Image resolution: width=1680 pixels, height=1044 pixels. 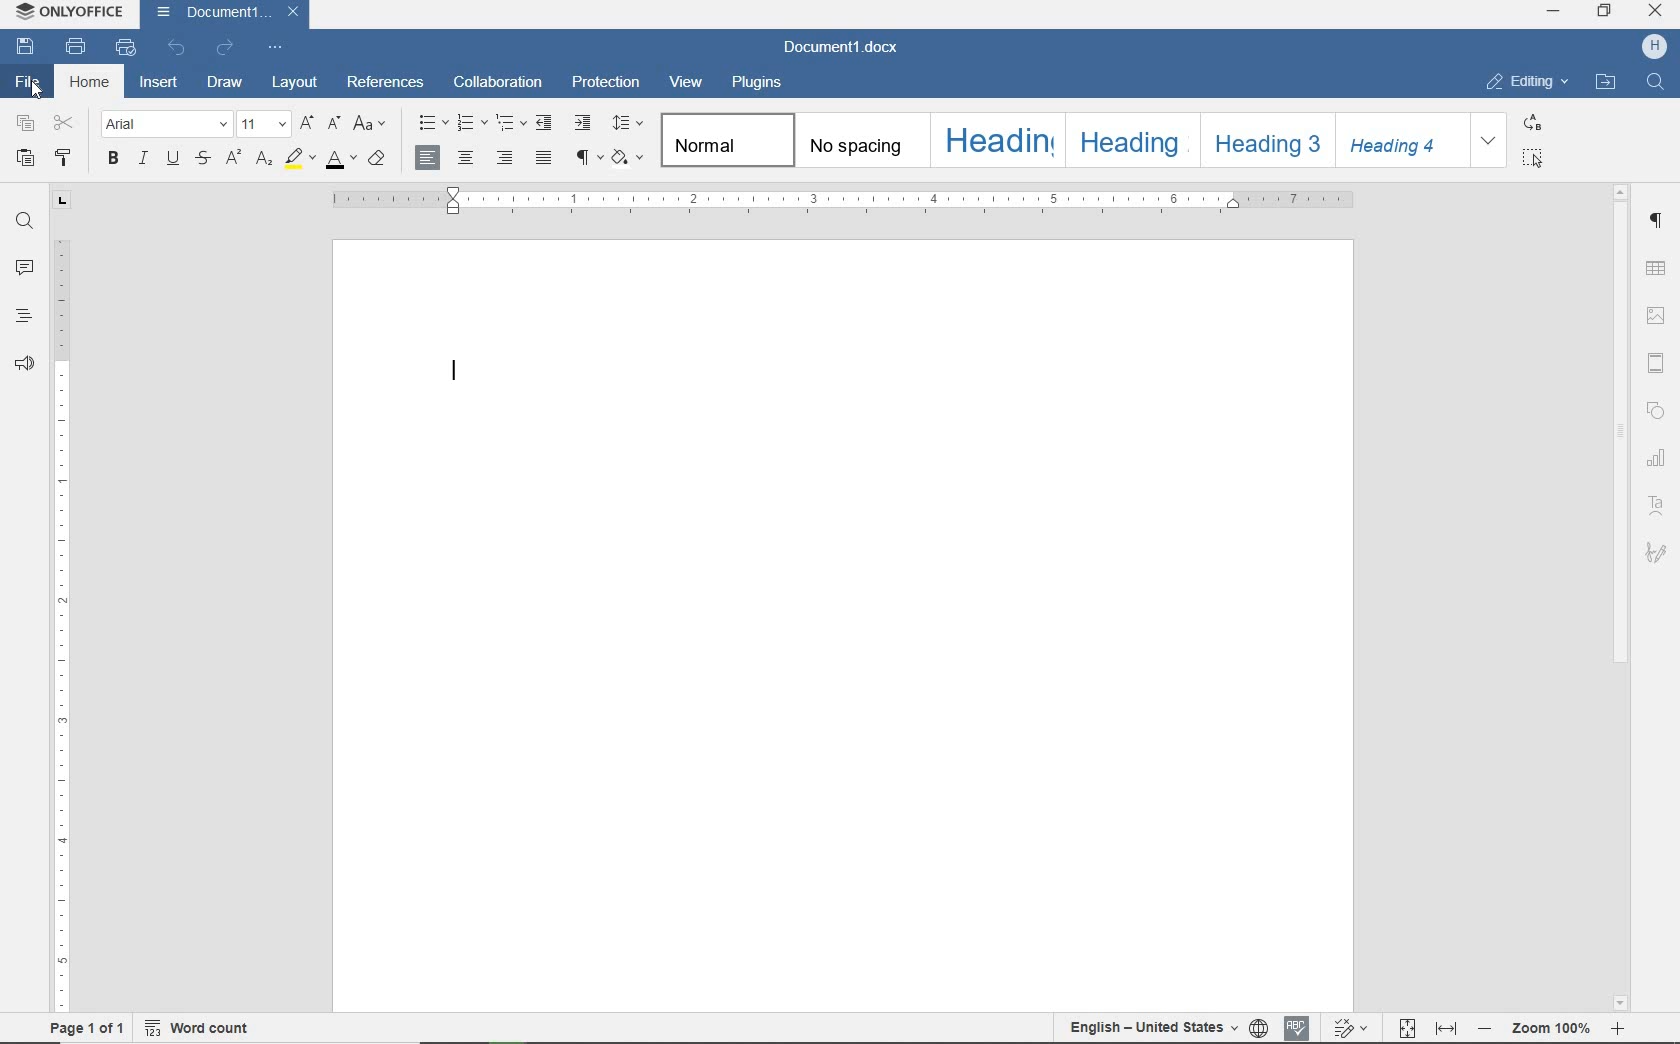 What do you see at coordinates (627, 157) in the screenshot?
I see `shading` at bounding box center [627, 157].